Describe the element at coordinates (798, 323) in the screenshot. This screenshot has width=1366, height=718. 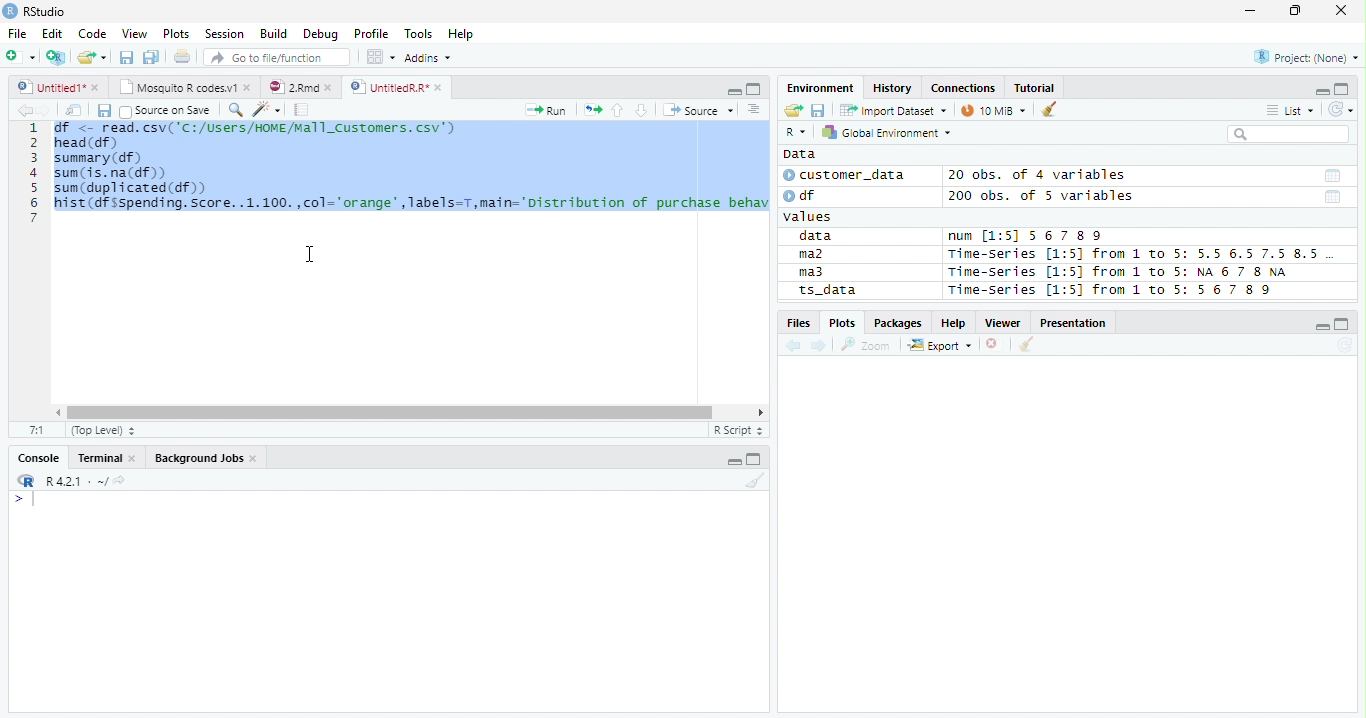
I see `Files` at that location.